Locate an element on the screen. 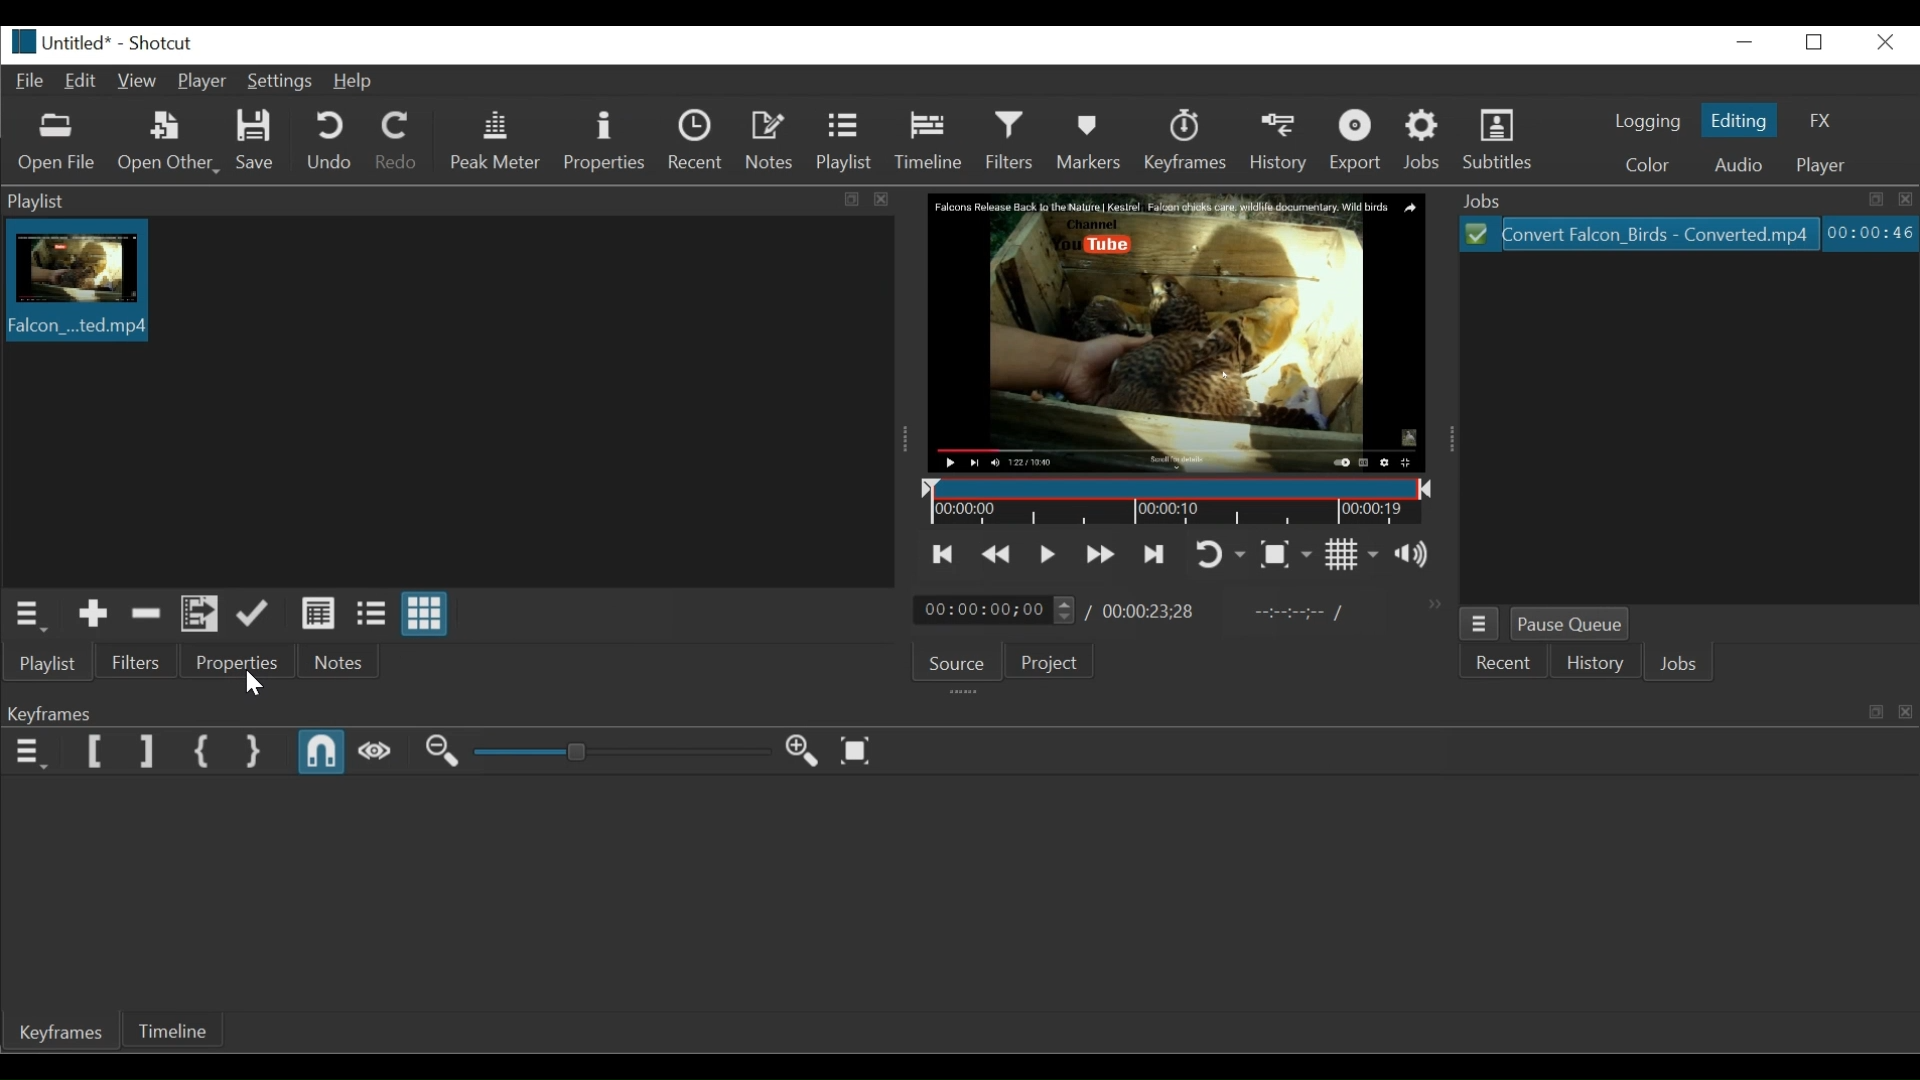 The image size is (1920, 1080). Notees is located at coordinates (773, 144).